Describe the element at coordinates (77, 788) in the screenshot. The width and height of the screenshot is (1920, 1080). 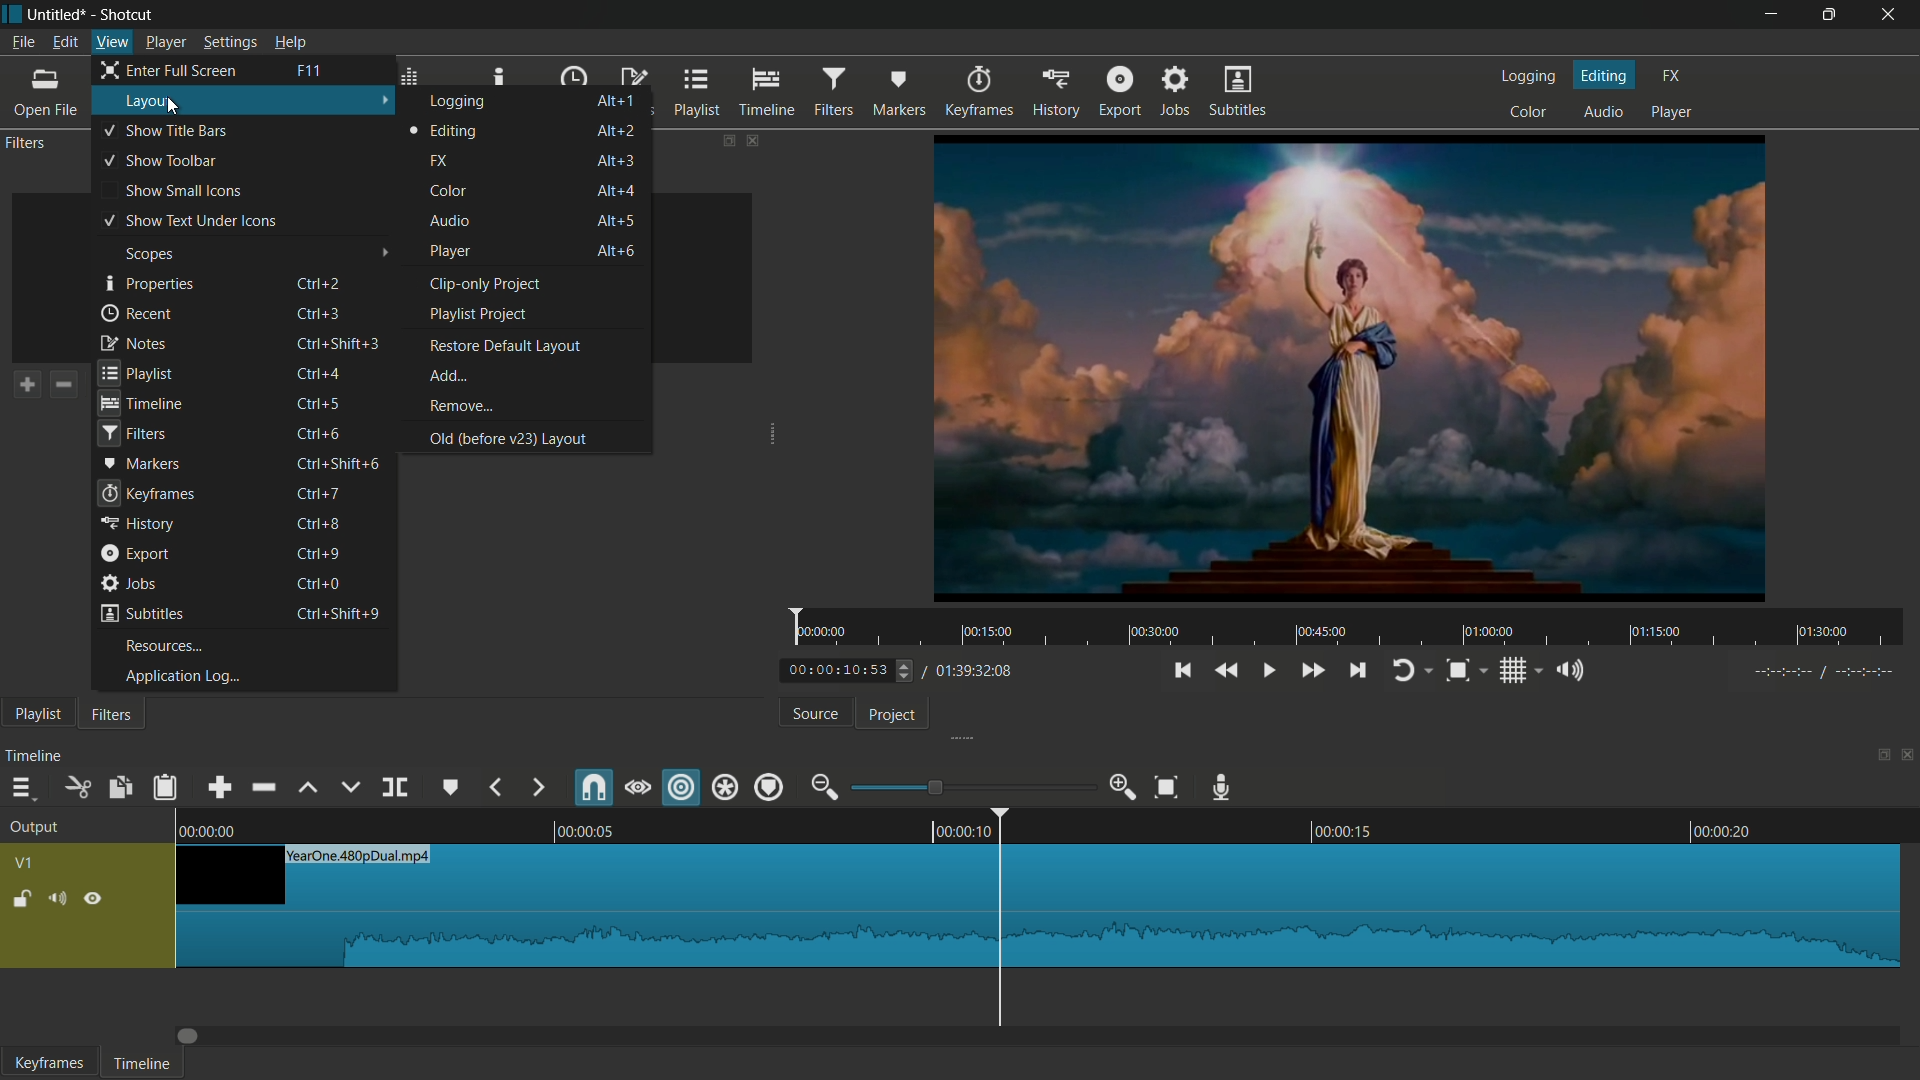
I see `cut` at that location.